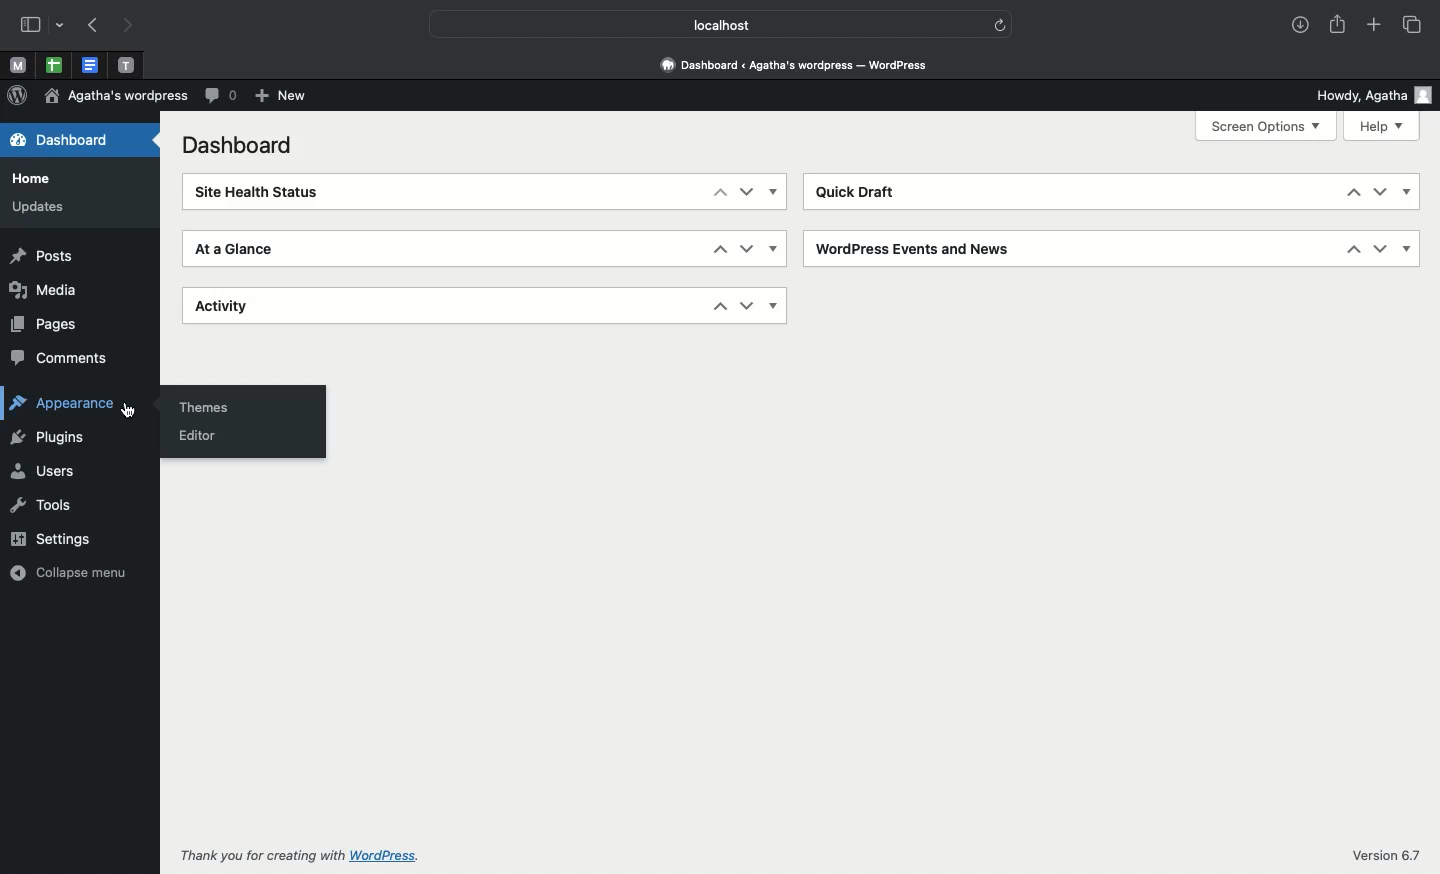 The image size is (1440, 874). I want to click on cursor, so click(128, 410).